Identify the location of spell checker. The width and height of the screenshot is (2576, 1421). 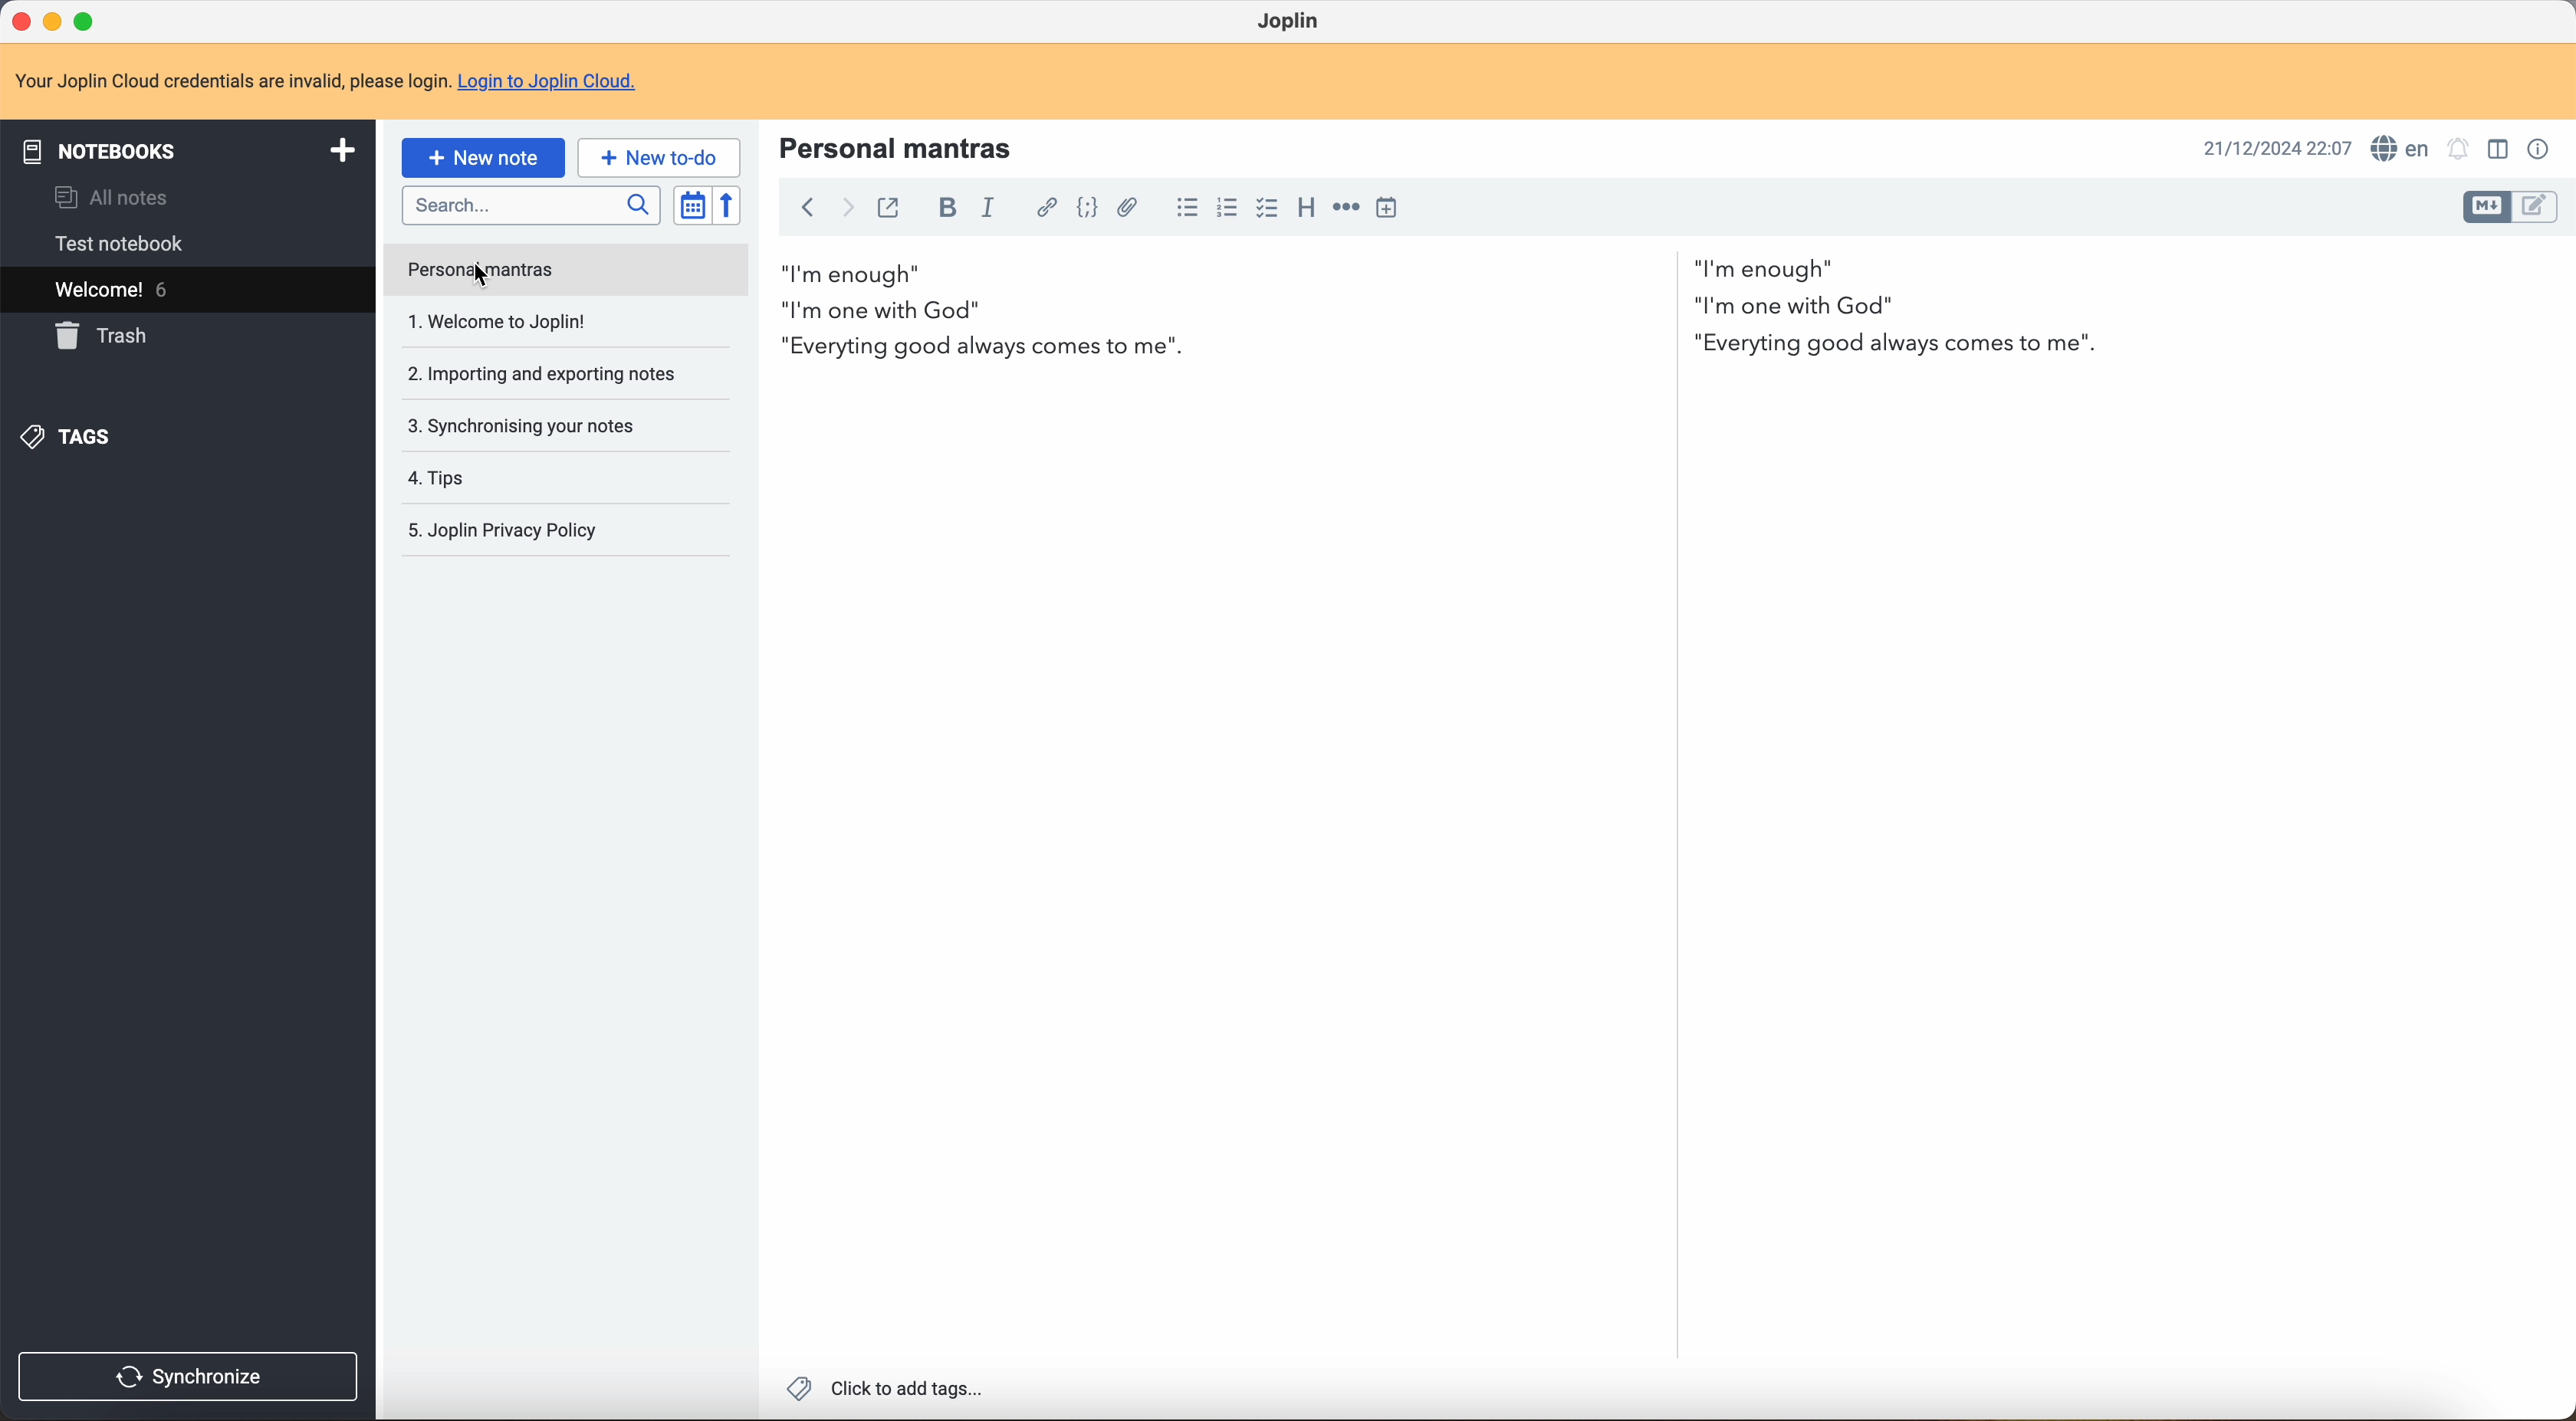
(2402, 146).